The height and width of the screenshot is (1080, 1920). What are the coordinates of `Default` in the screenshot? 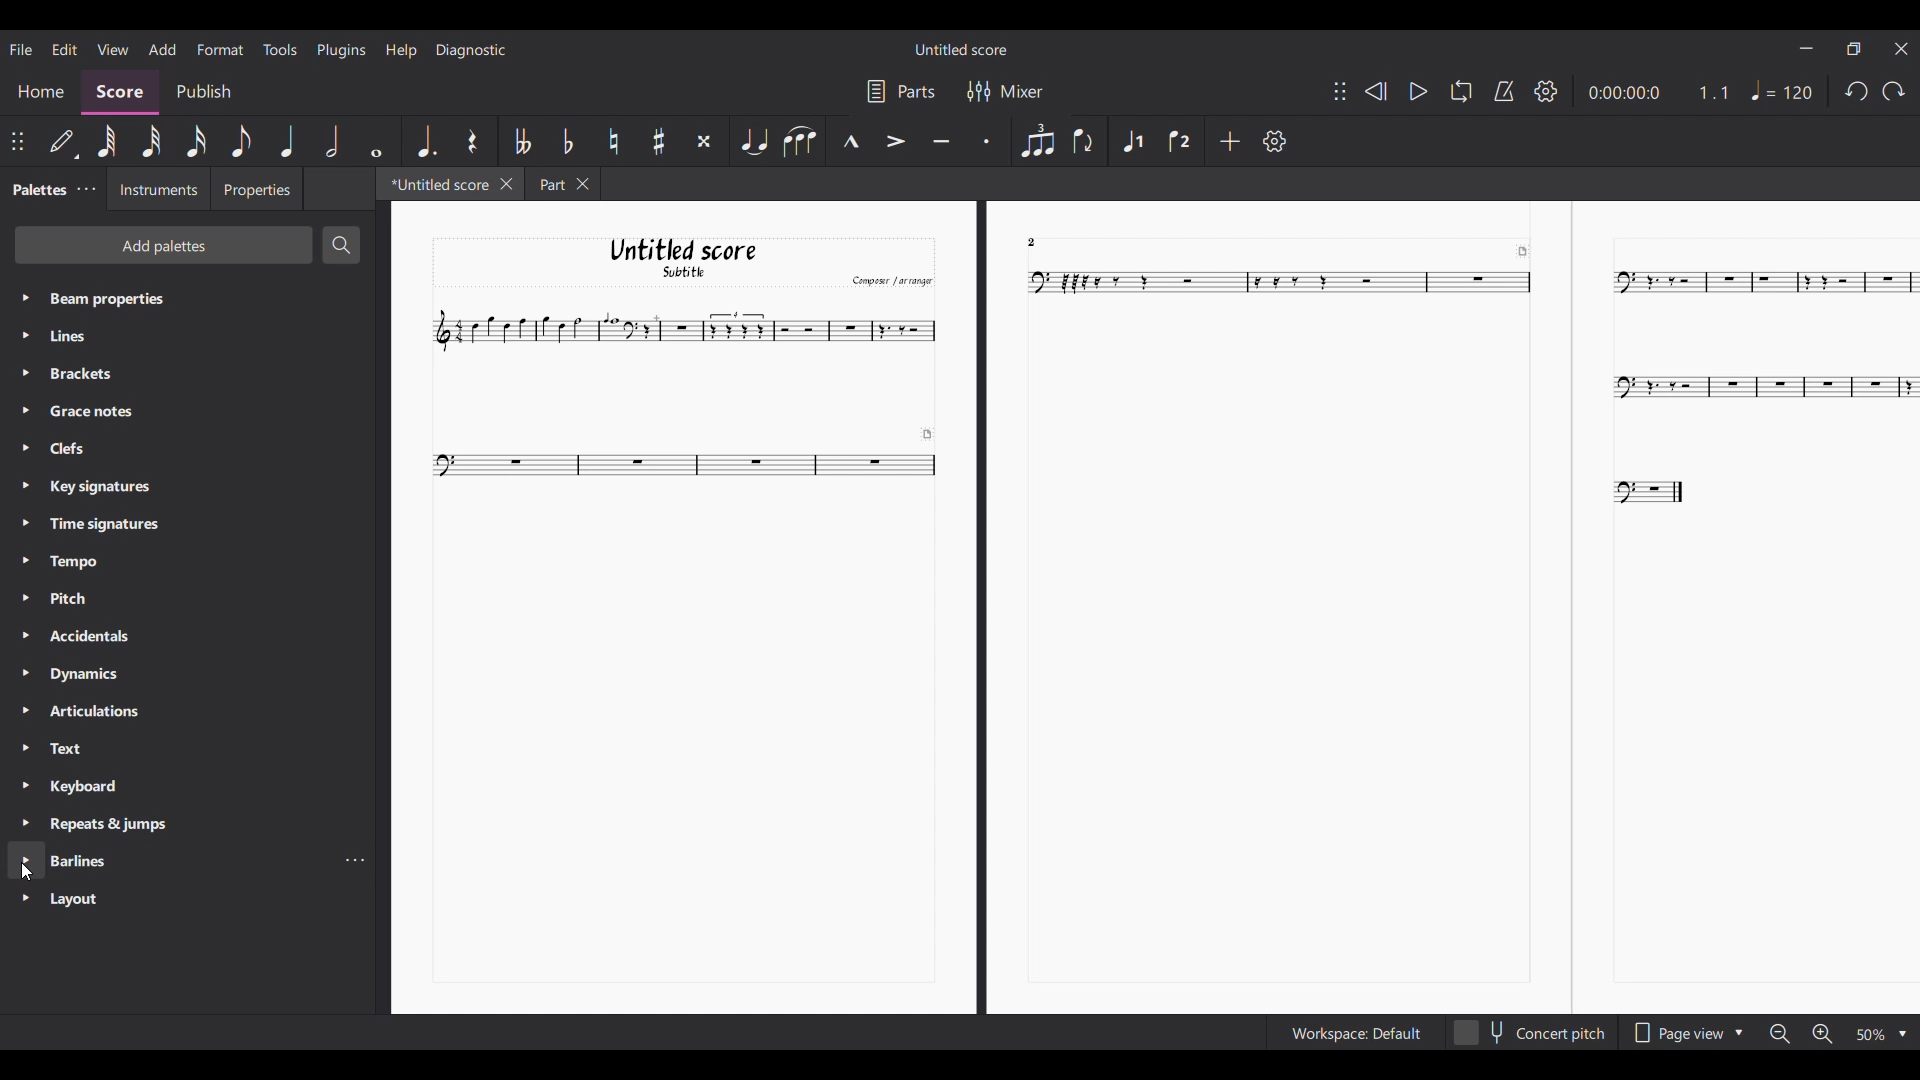 It's located at (63, 142).